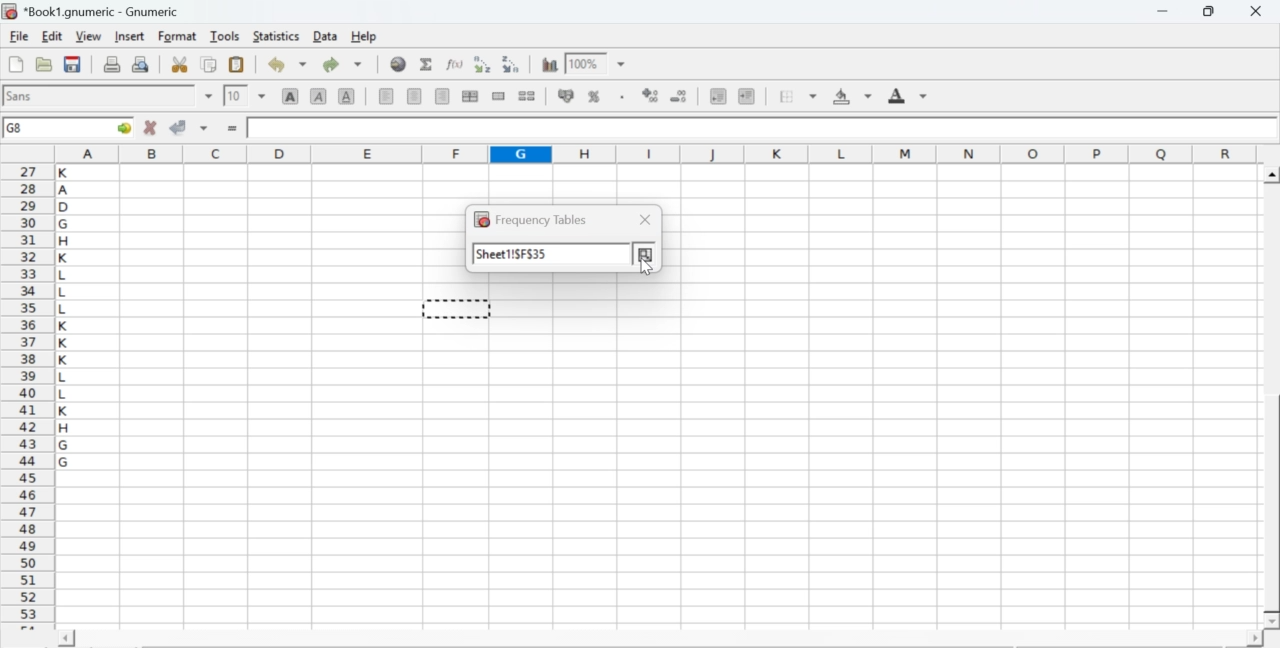 The image size is (1280, 648). What do you see at coordinates (226, 35) in the screenshot?
I see `tools` at bounding box center [226, 35].